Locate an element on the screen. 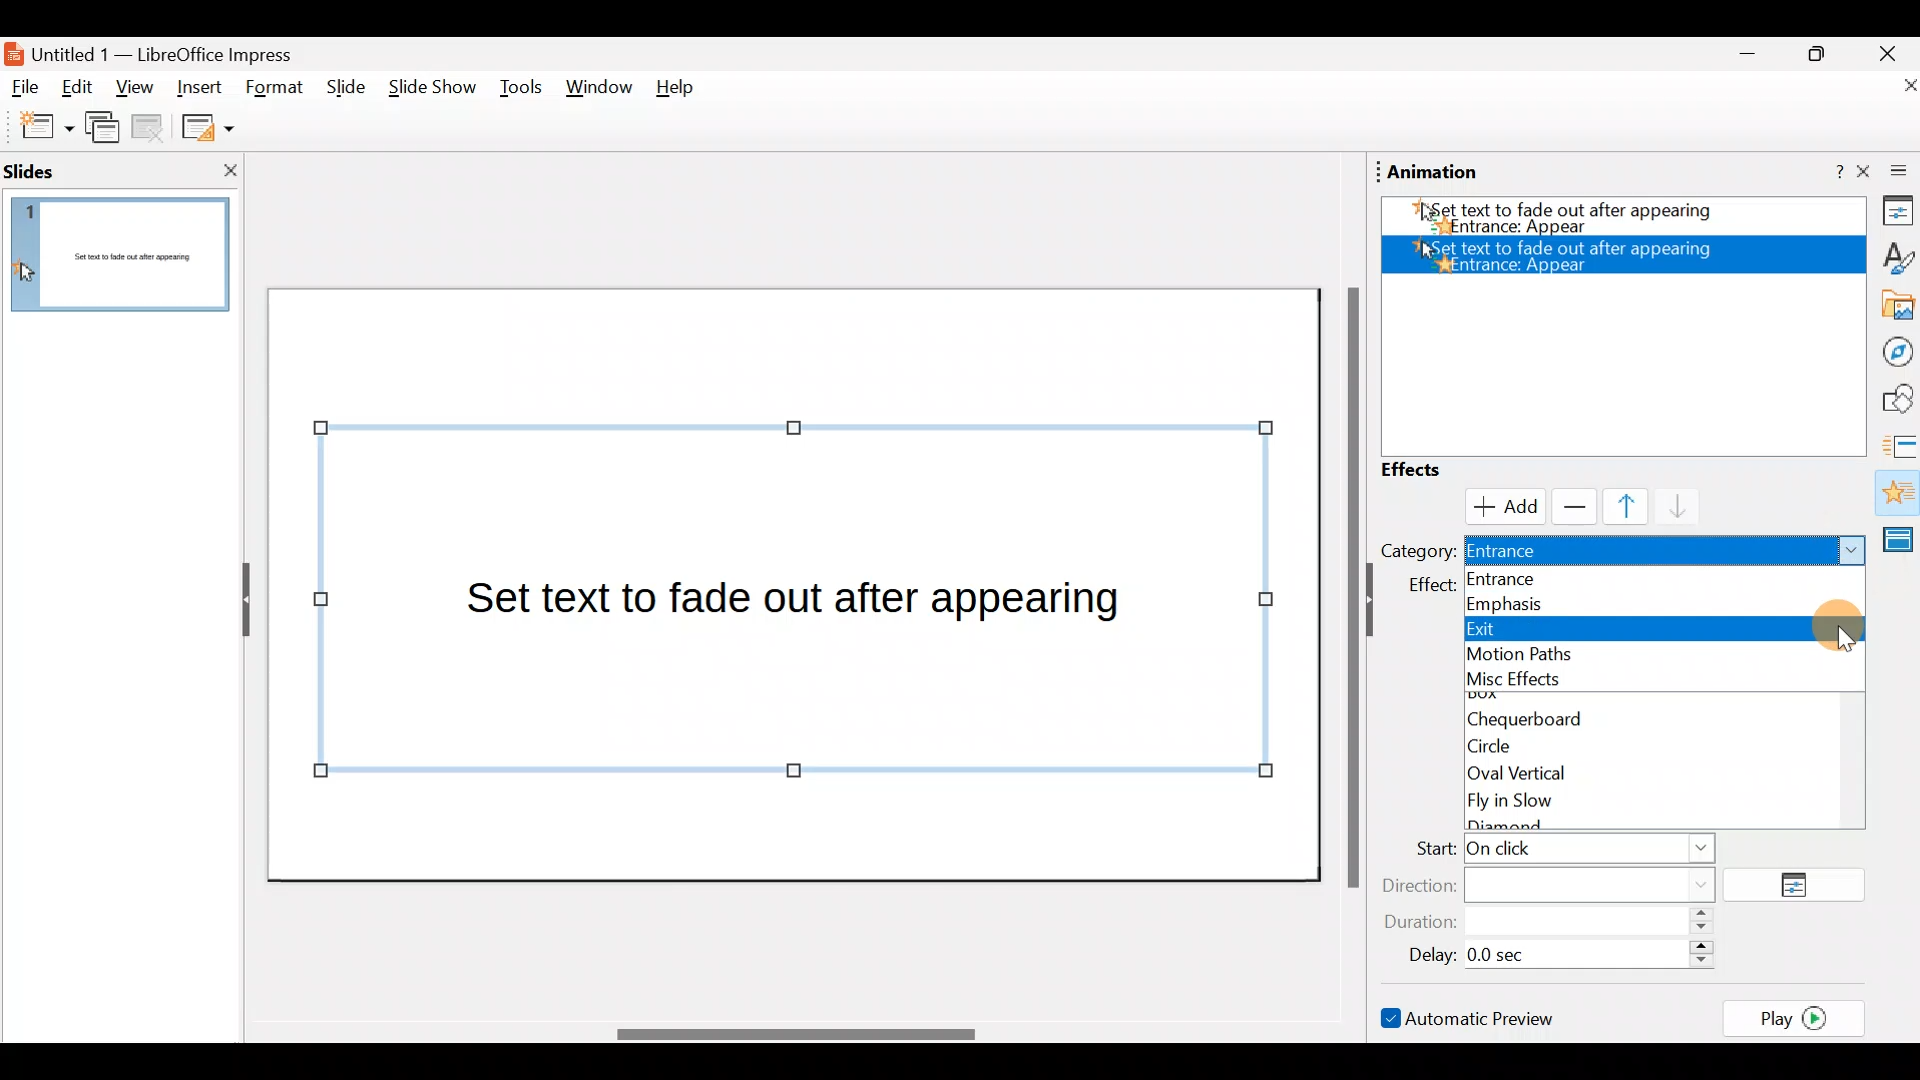  Close is located at coordinates (1888, 52).